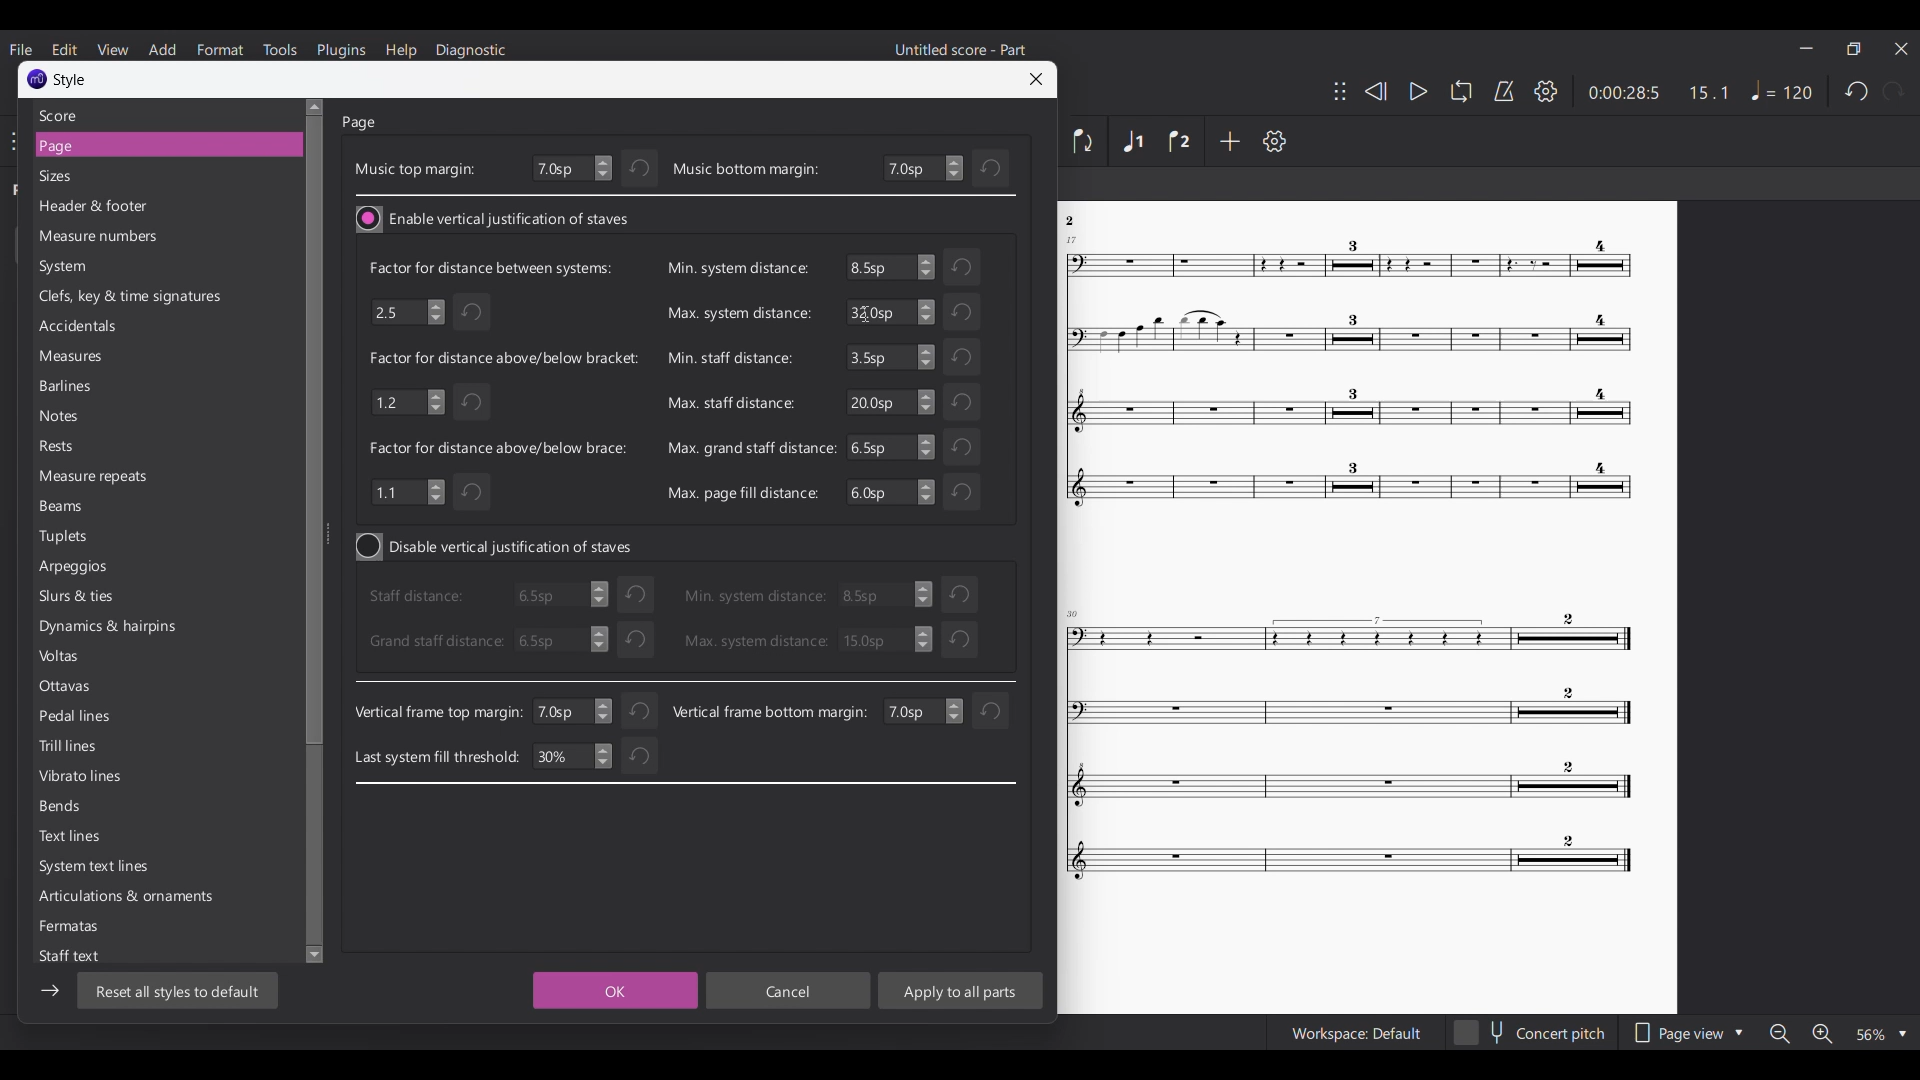 This screenshot has width=1920, height=1080. Describe the element at coordinates (892, 447) in the screenshot. I see `6.5sp` at that location.